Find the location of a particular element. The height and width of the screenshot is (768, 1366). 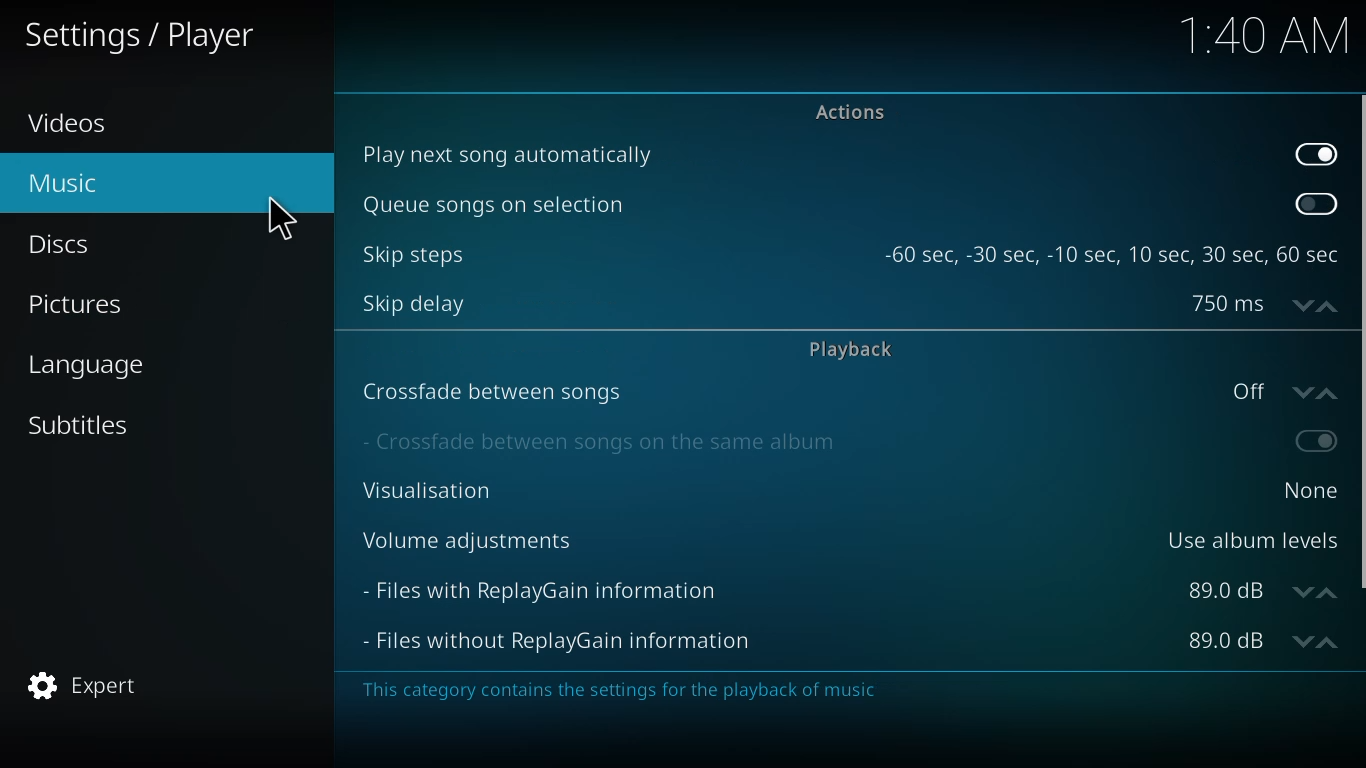

db is located at coordinates (1263, 591).